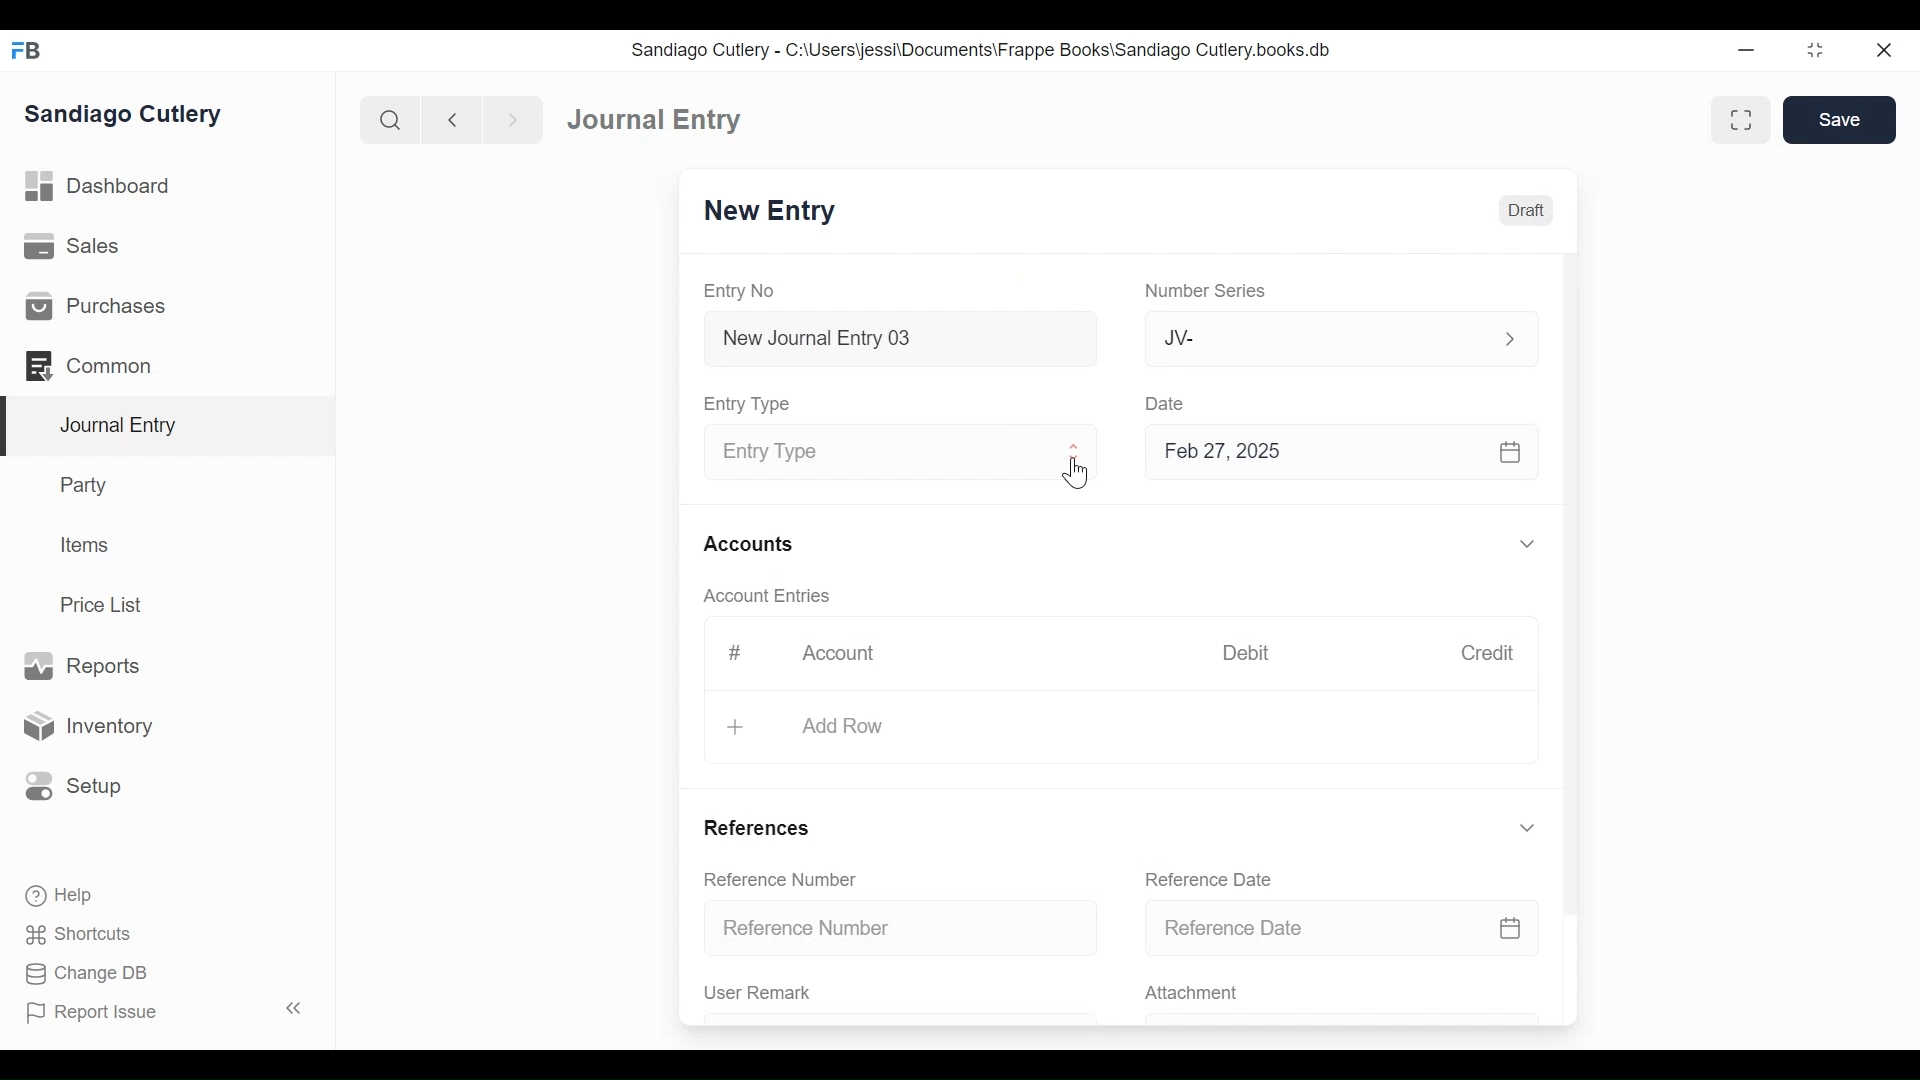 The height and width of the screenshot is (1080, 1920). What do you see at coordinates (450, 120) in the screenshot?
I see `Navigate back` at bounding box center [450, 120].